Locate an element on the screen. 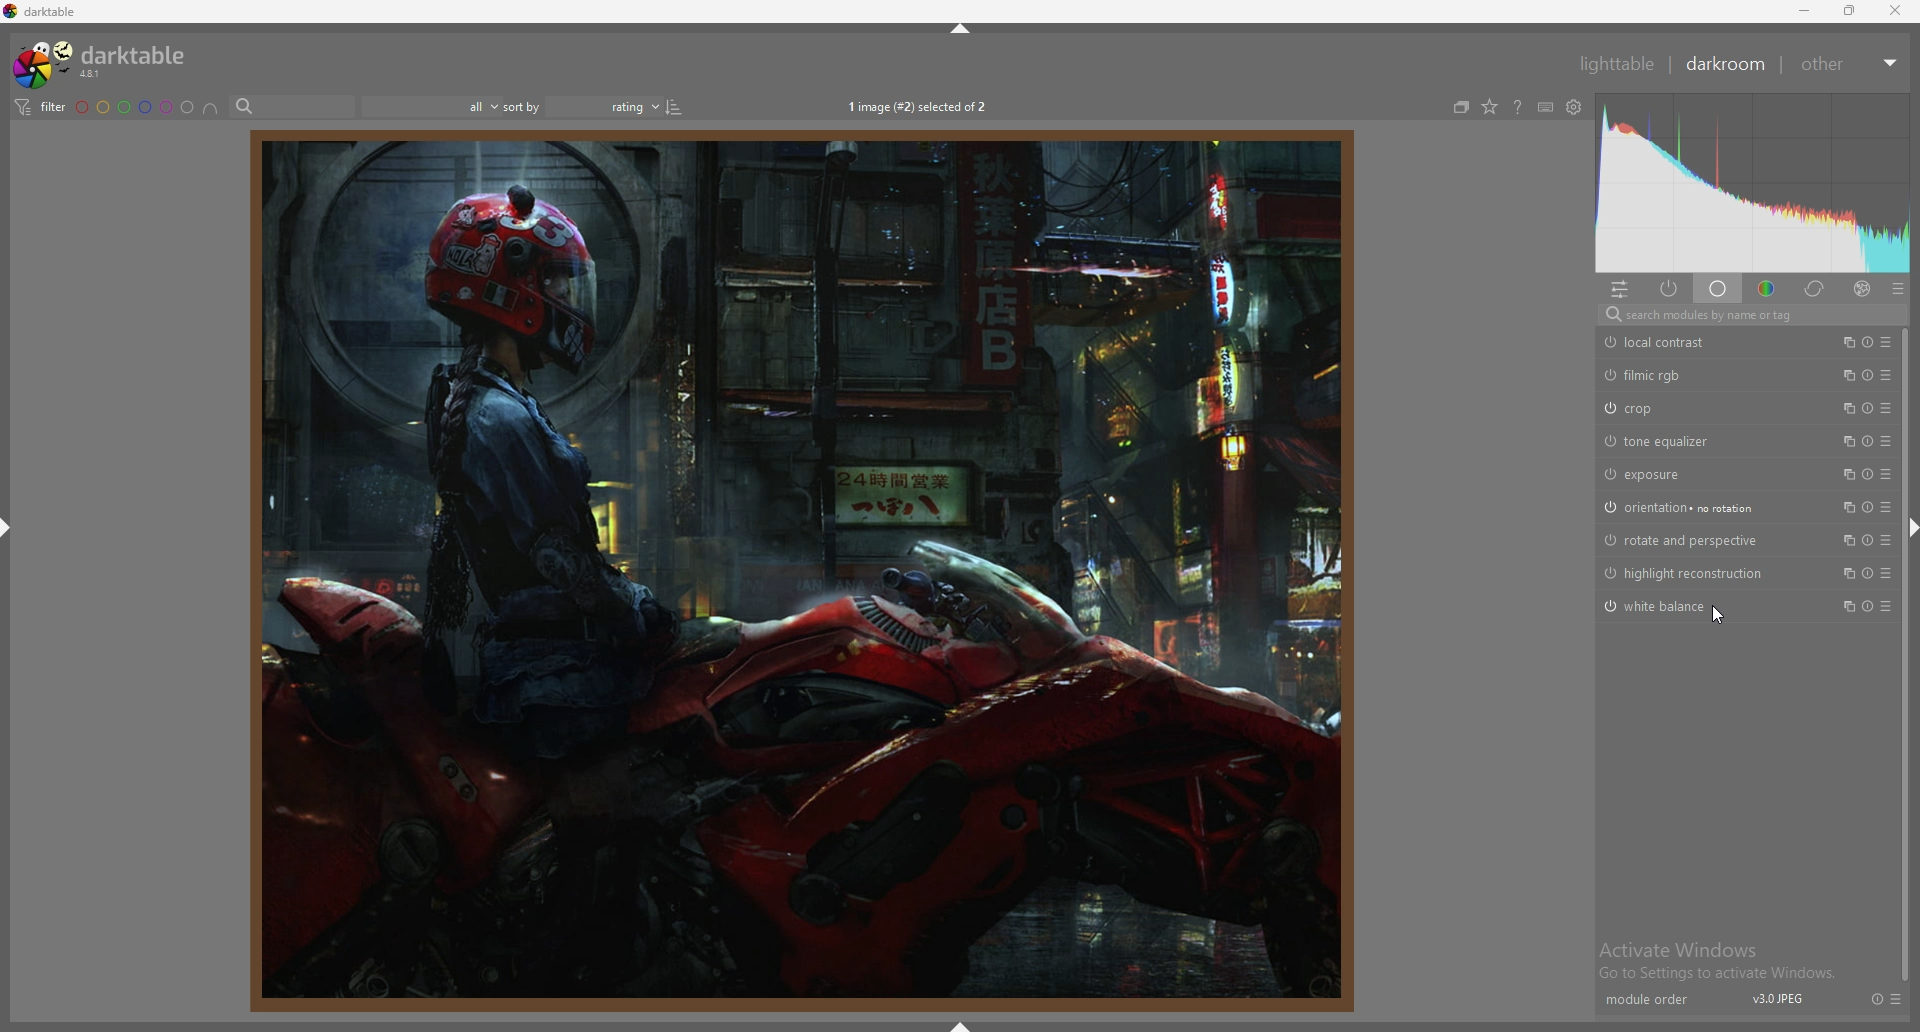 This screenshot has width=1920, height=1032. show only active modules is located at coordinates (1668, 290).